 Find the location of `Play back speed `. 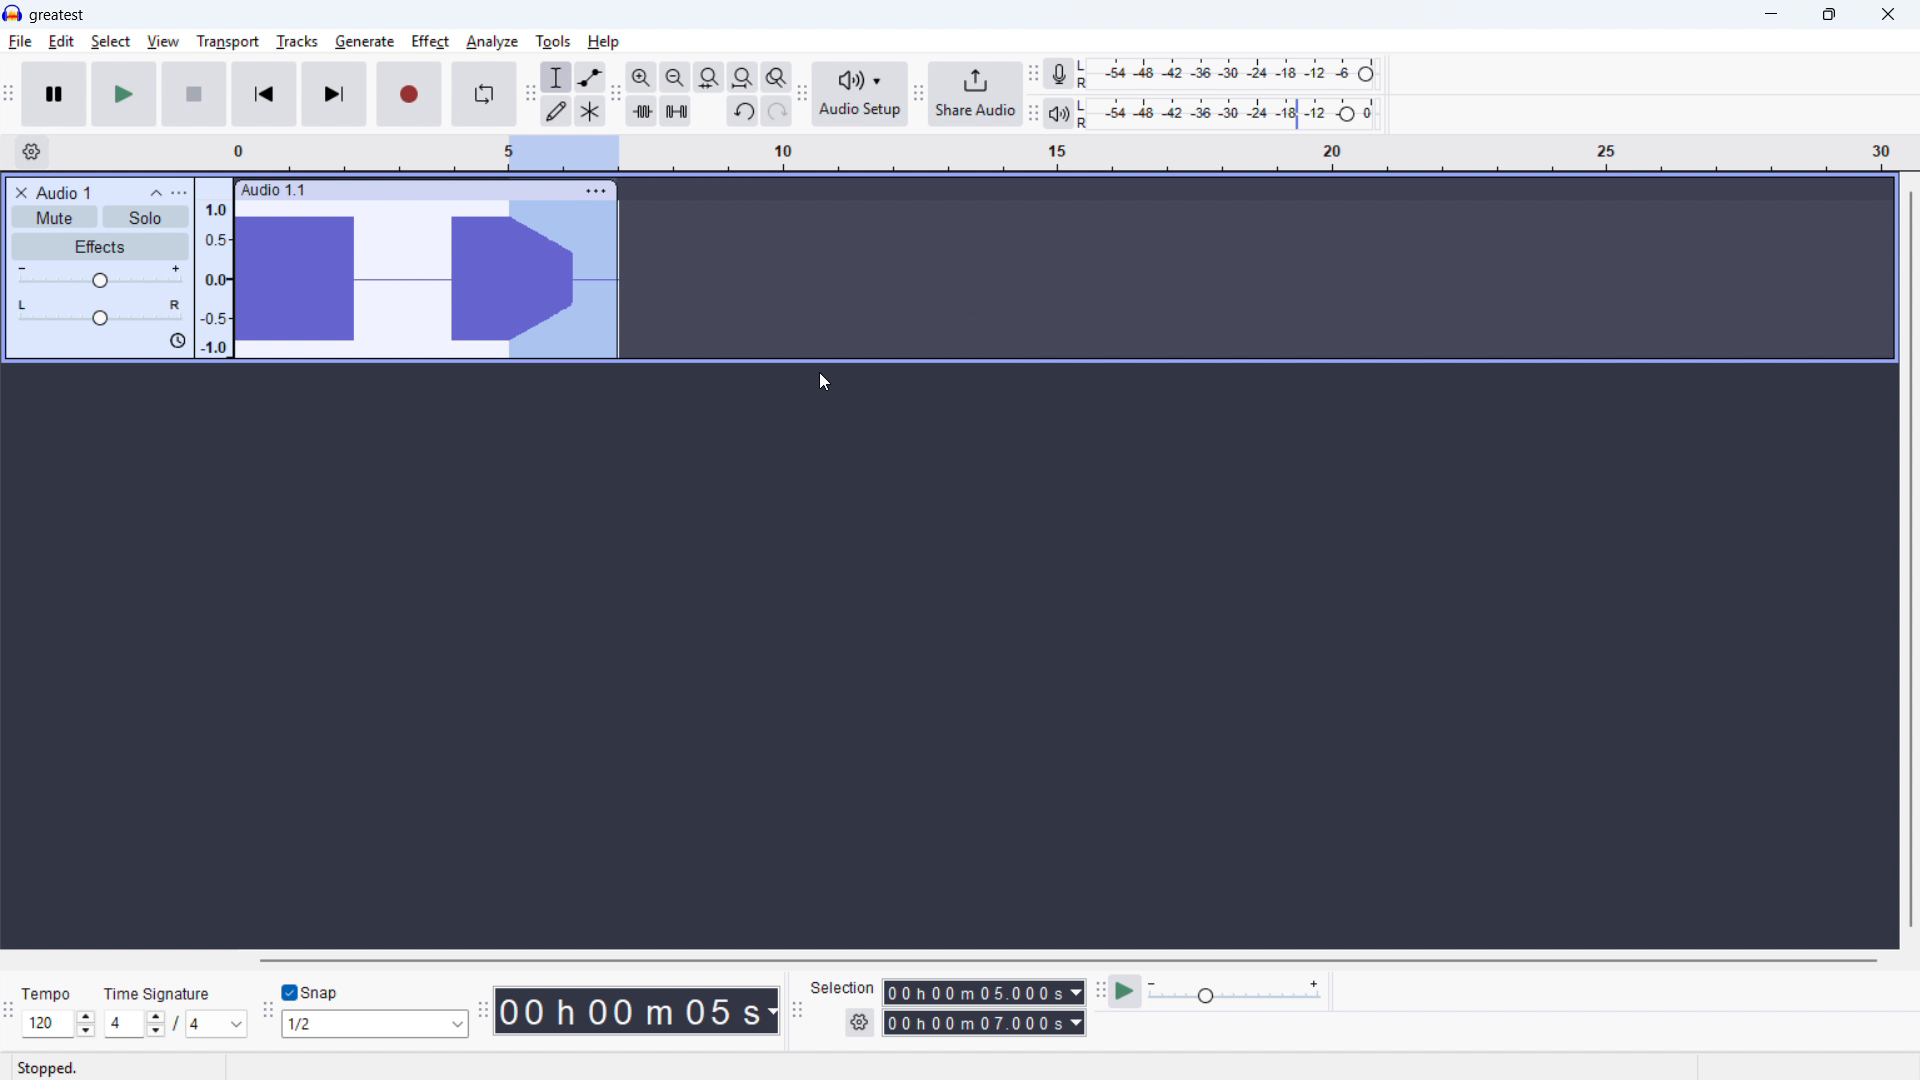

Play back speed  is located at coordinates (1238, 992).